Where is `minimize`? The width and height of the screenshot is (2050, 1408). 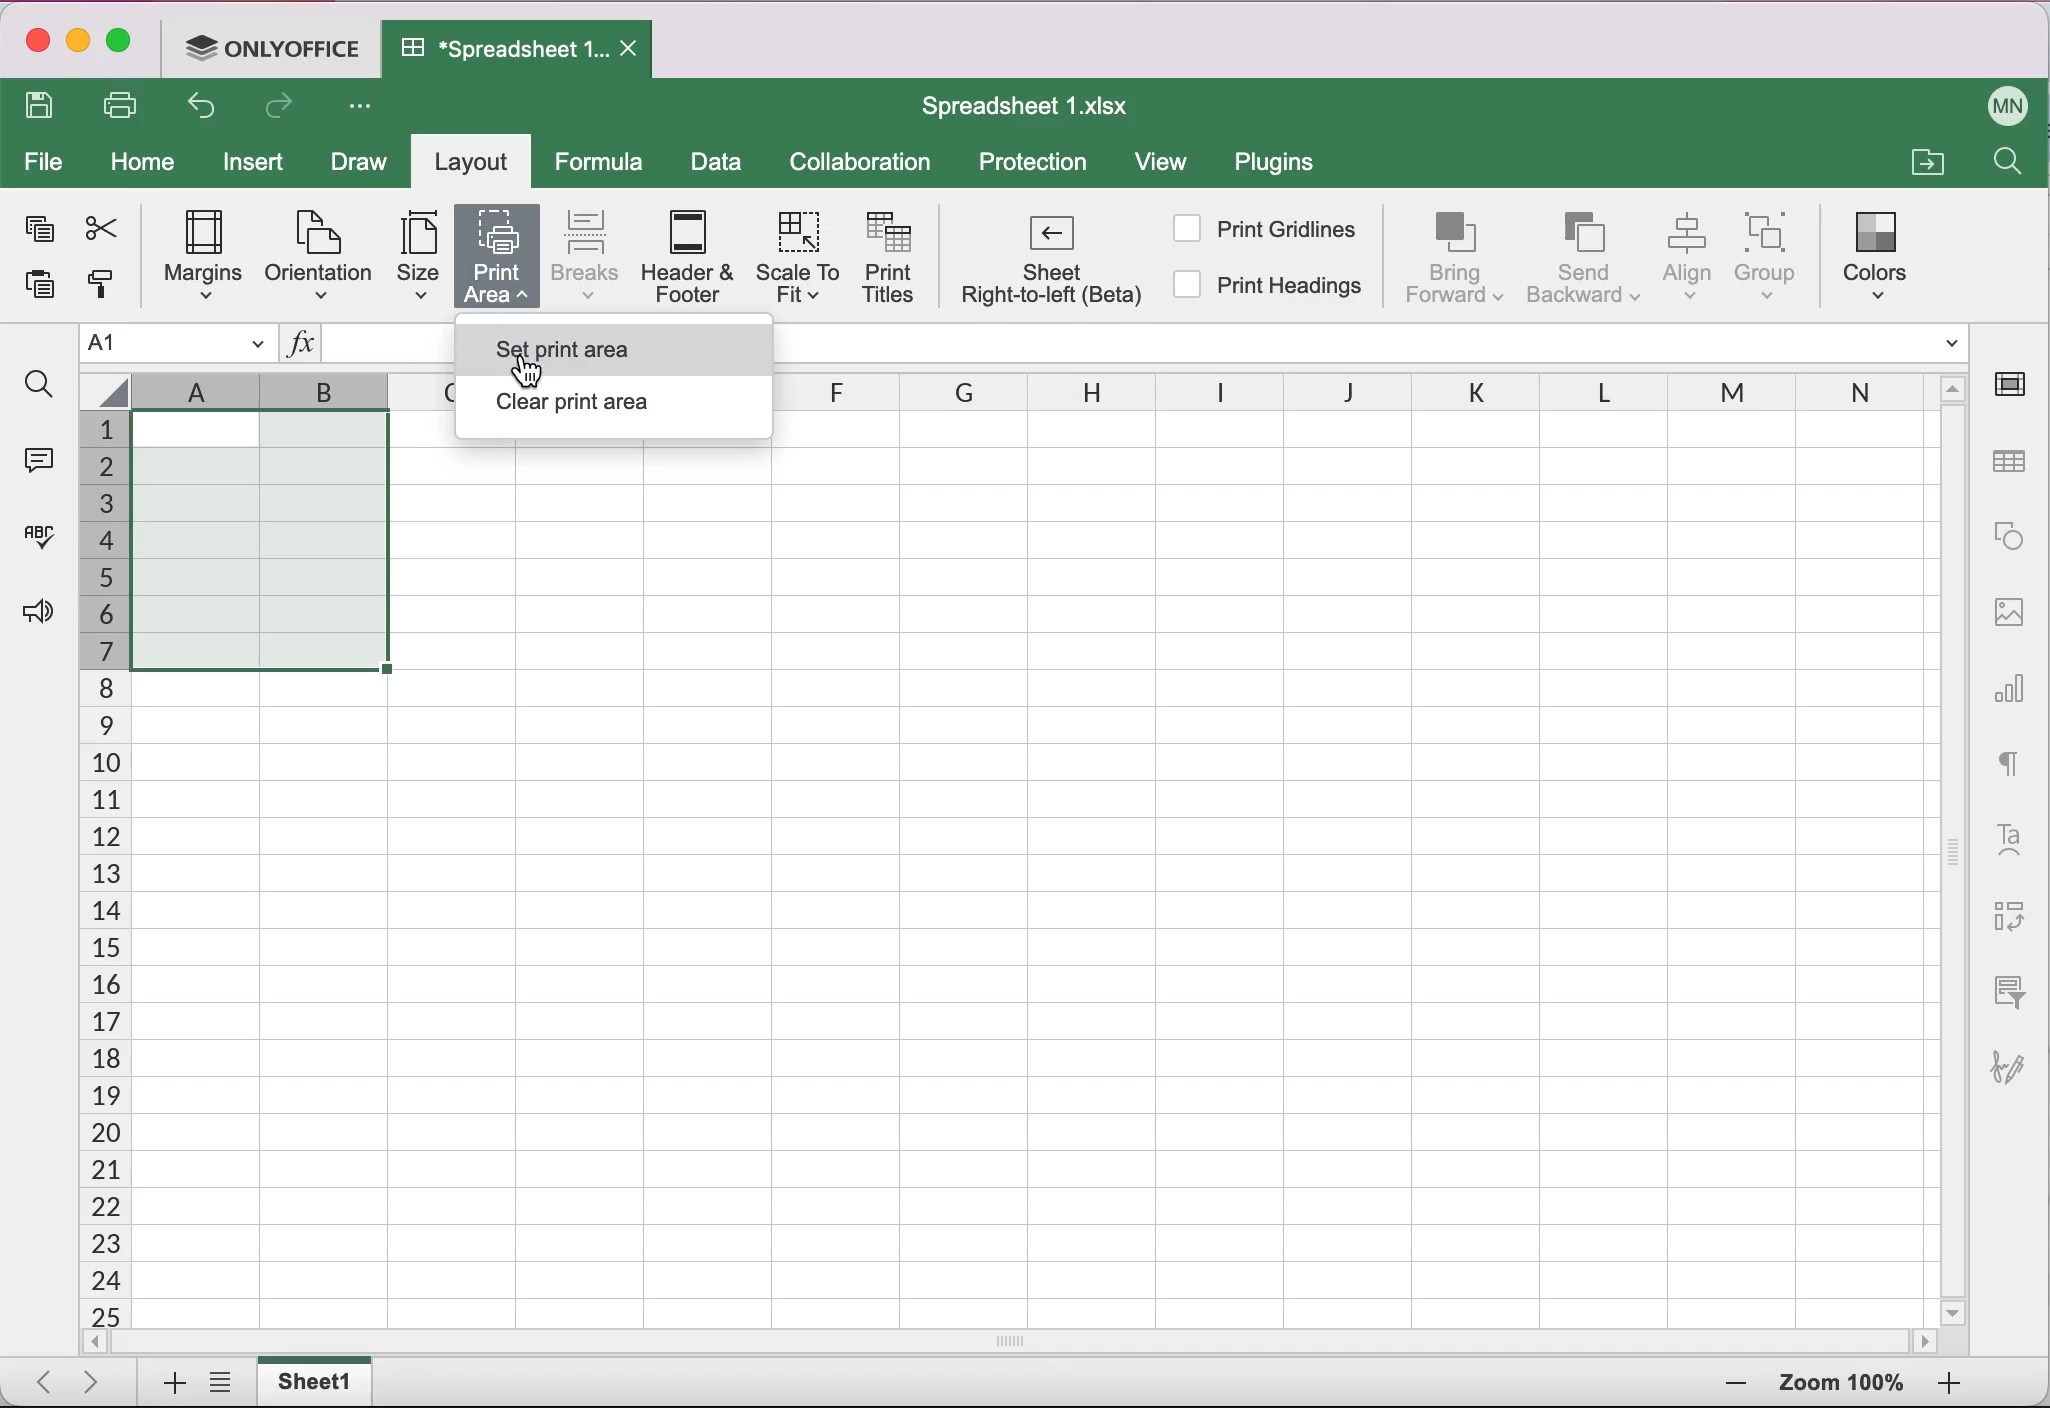
minimize is located at coordinates (78, 44).